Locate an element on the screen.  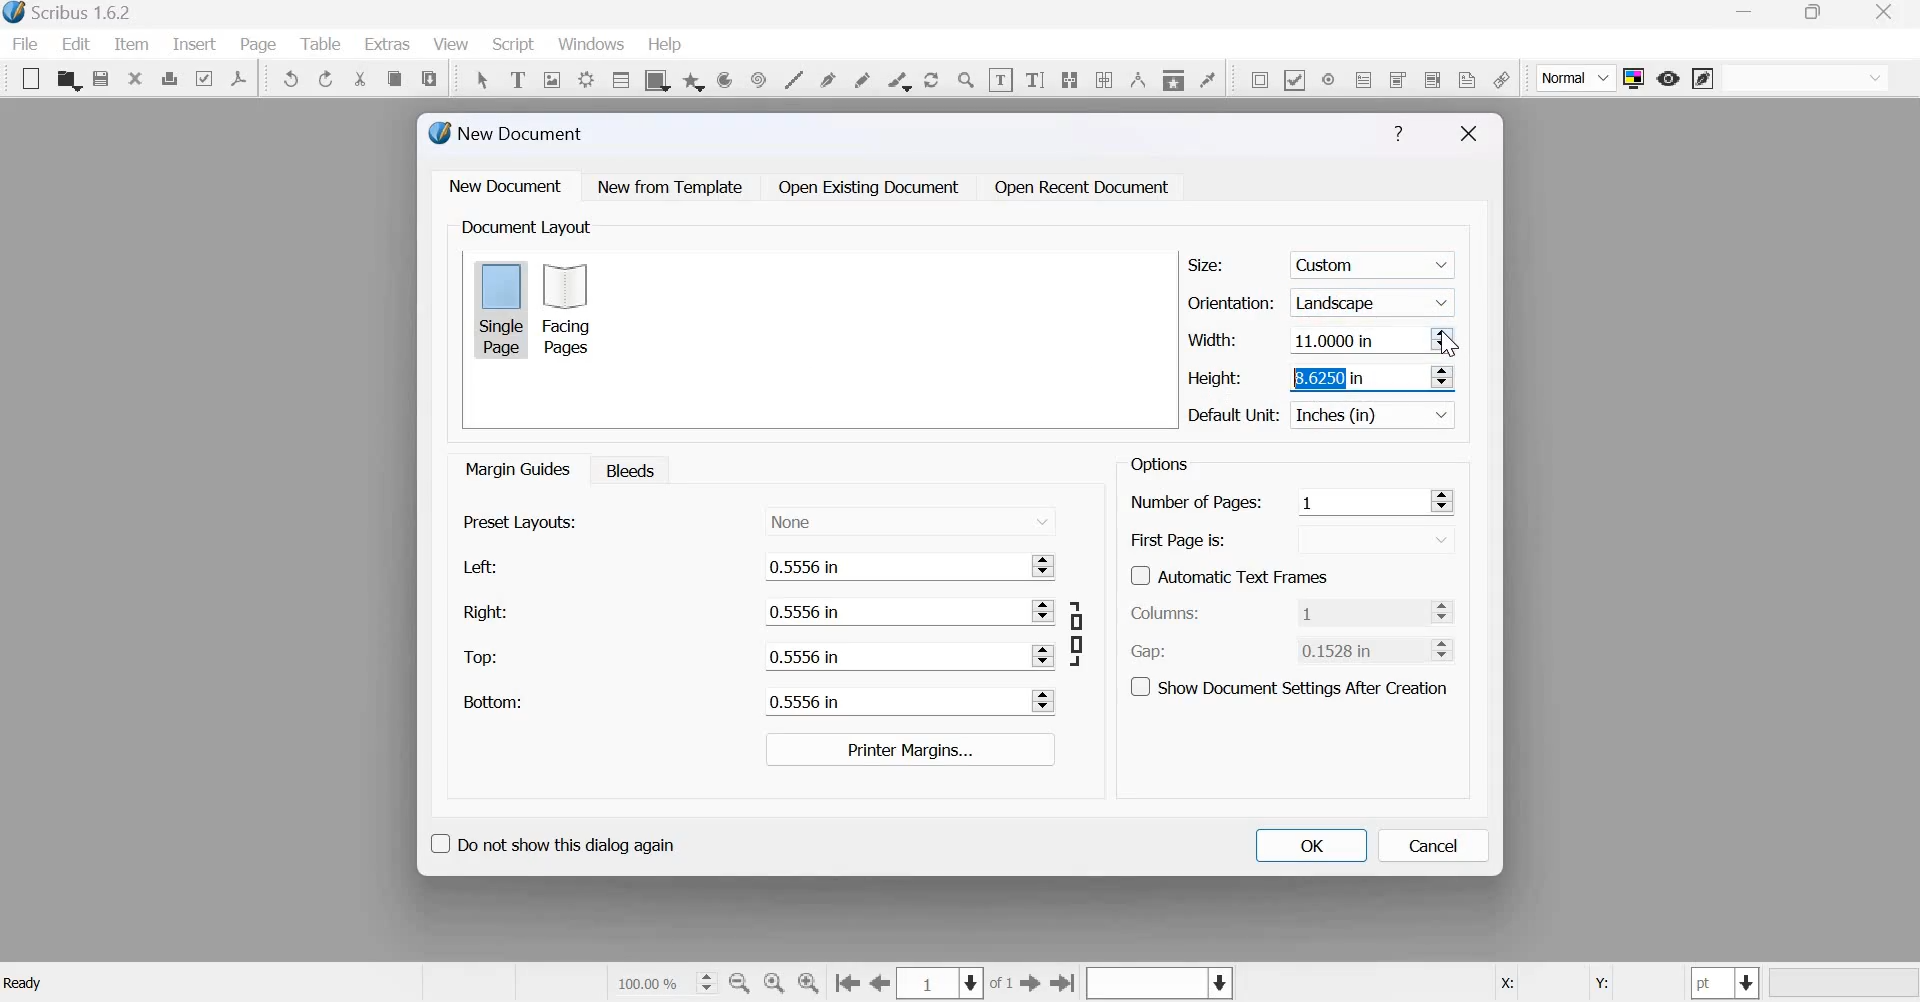
8.6250 in is located at coordinates (1351, 377).